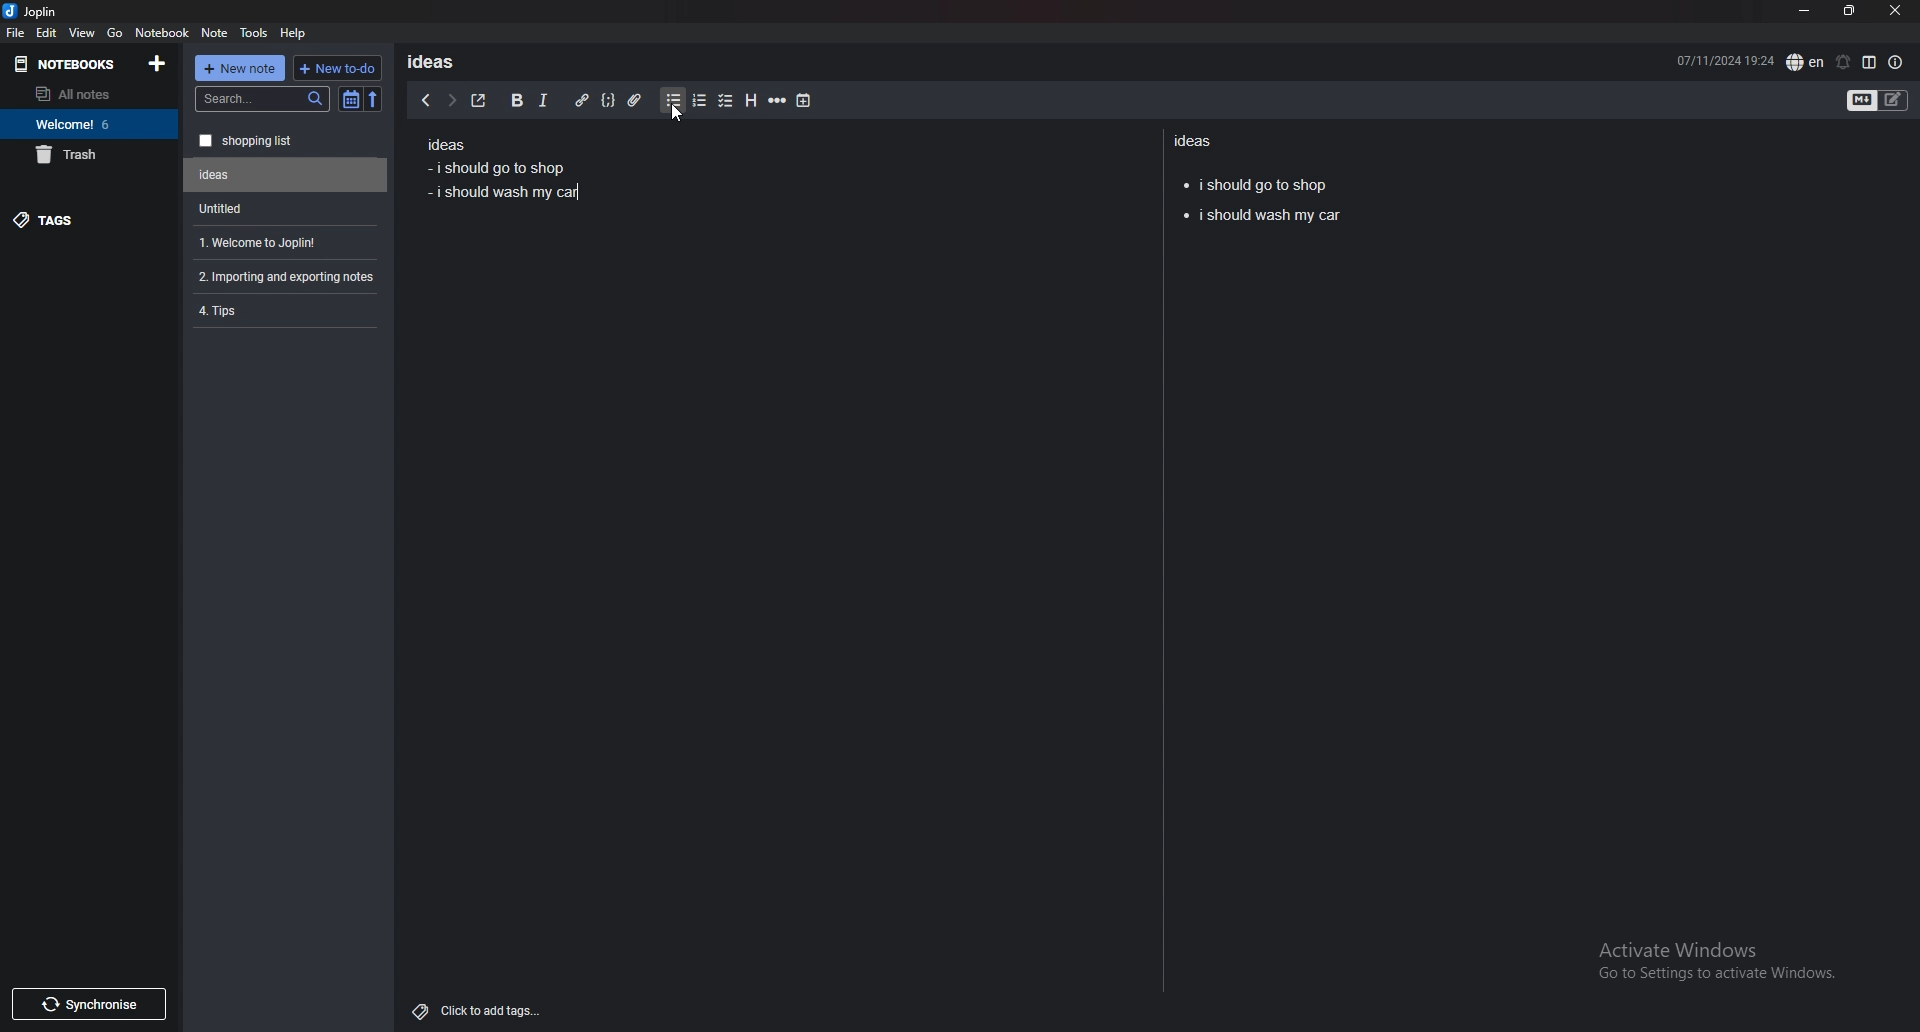 Image resolution: width=1920 pixels, height=1032 pixels. Describe the element at coordinates (351, 101) in the screenshot. I see `toggle sort order` at that location.